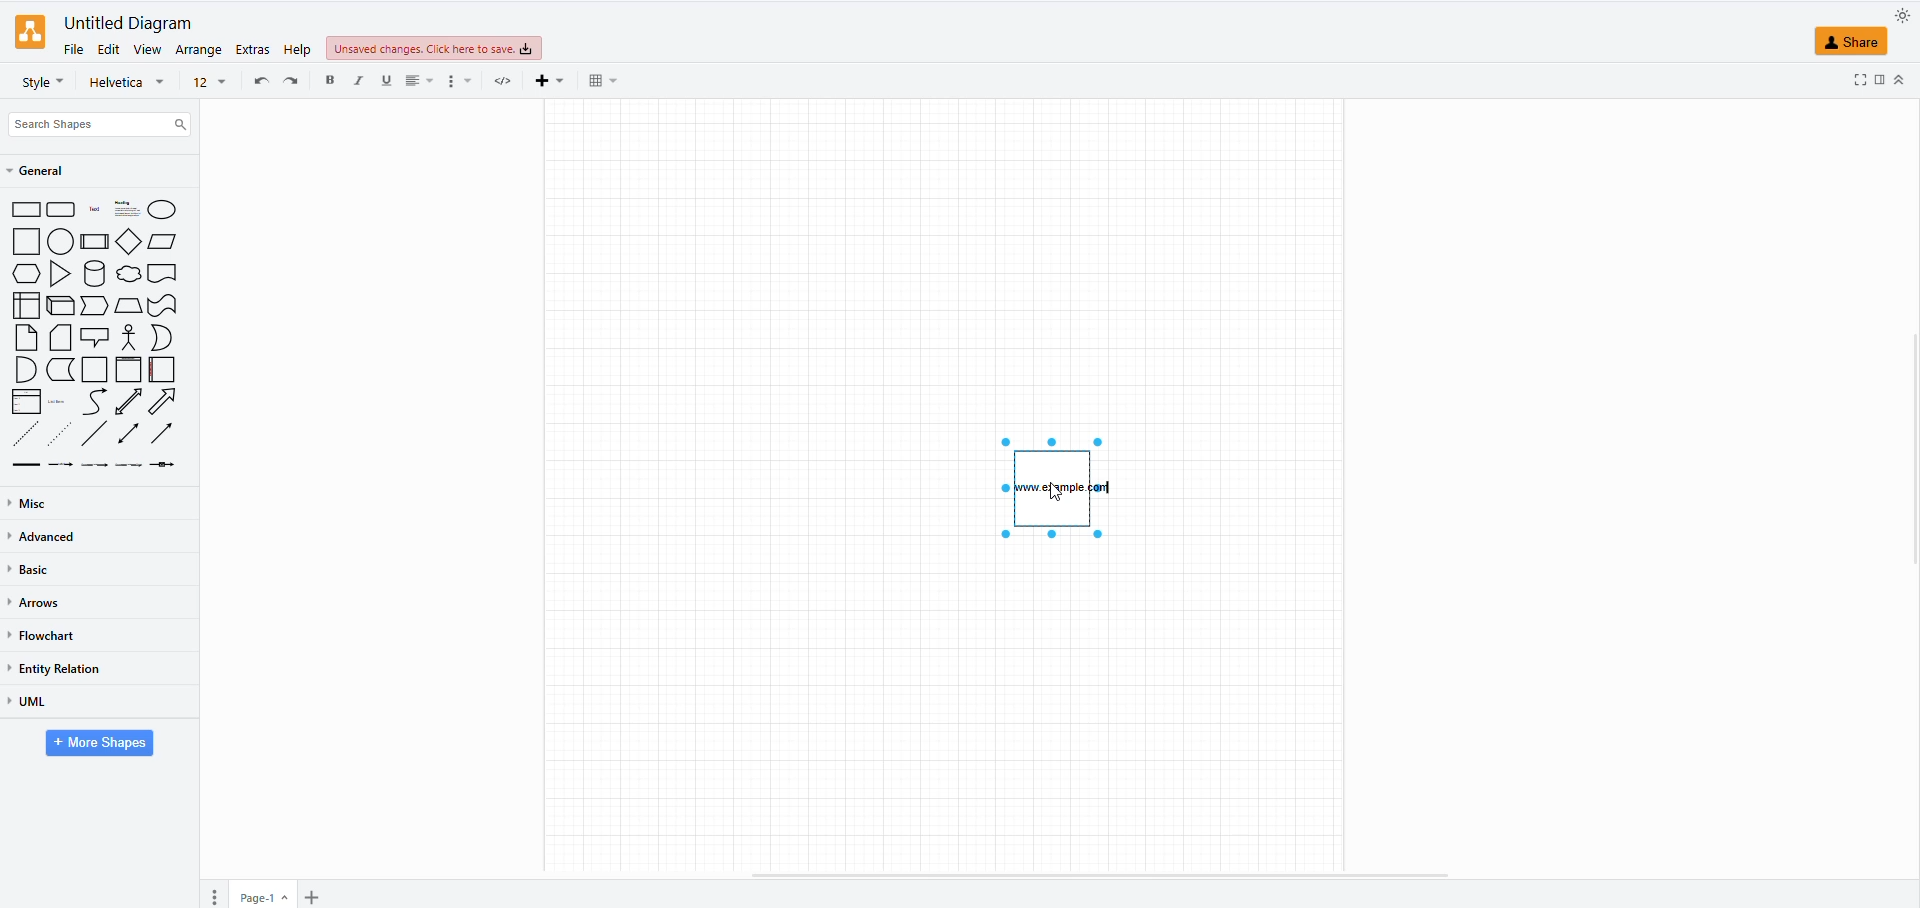  I want to click on rounded rectangle, so click(62, 211).